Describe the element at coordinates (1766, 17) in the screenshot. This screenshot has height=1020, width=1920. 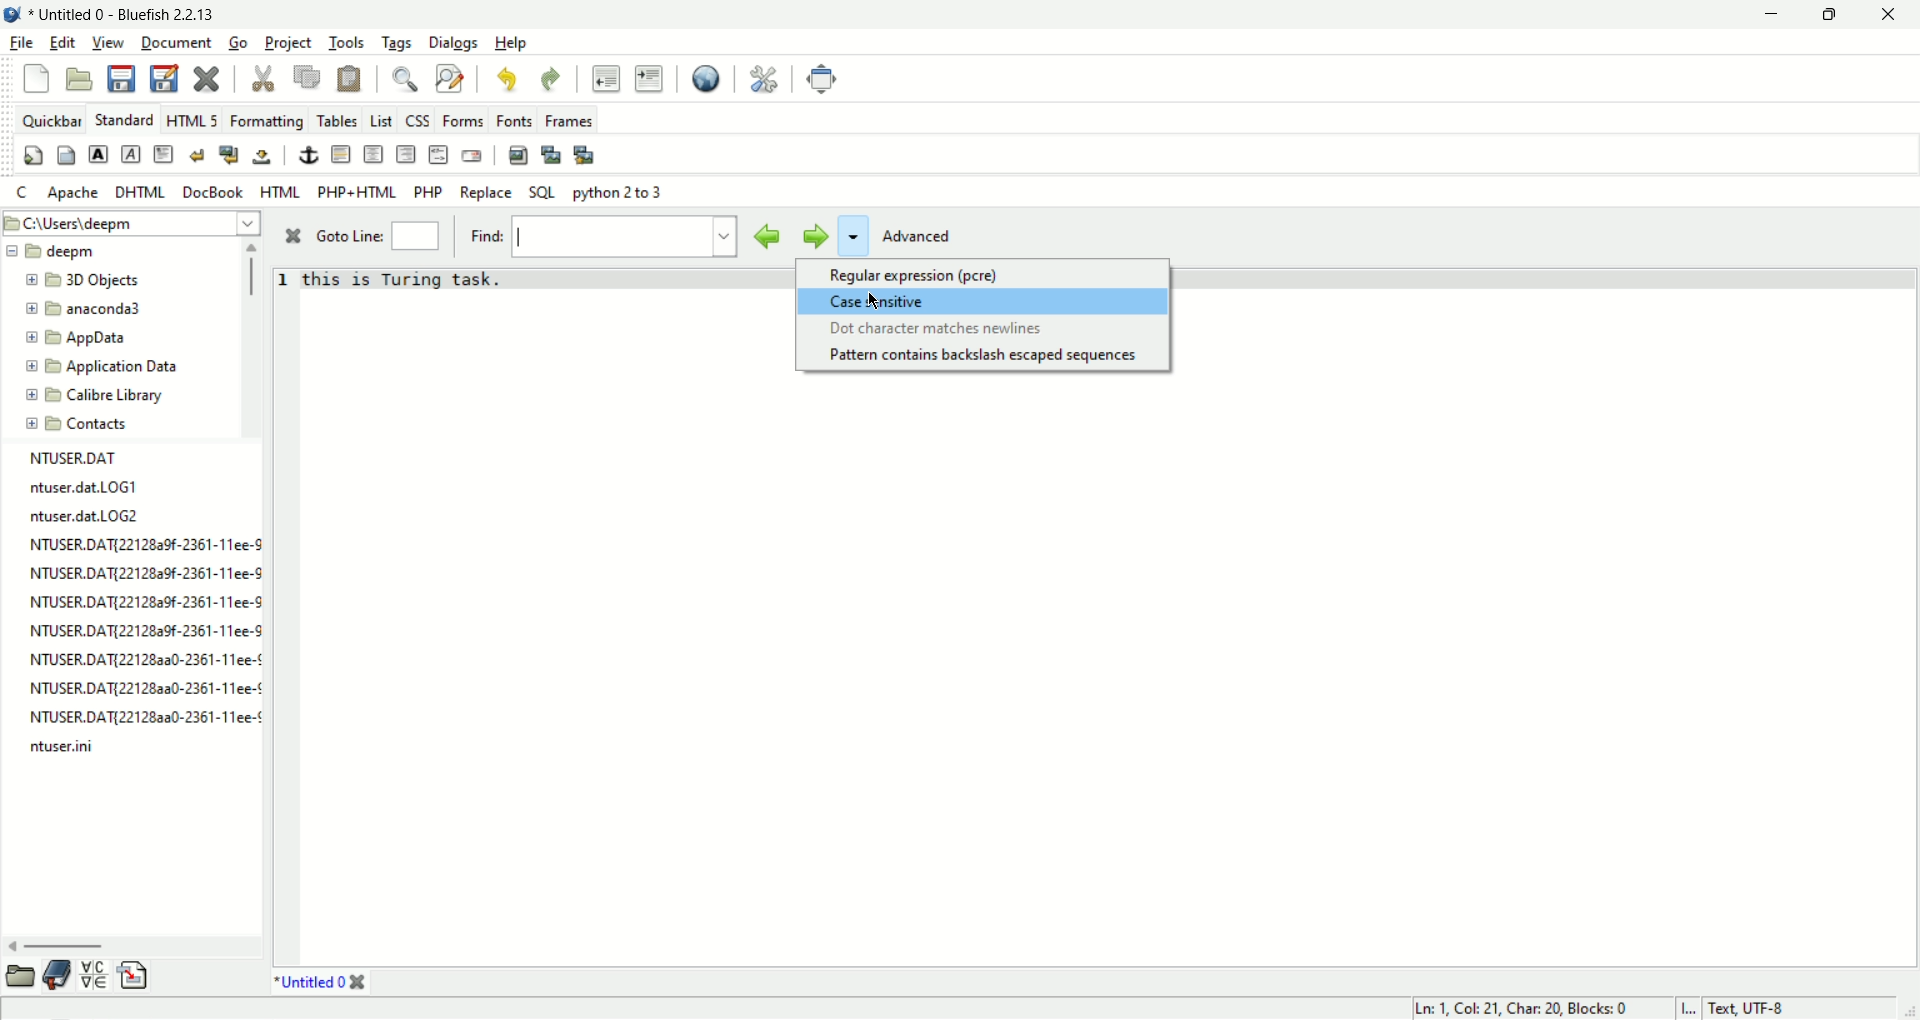
I see `minimize` at that location.